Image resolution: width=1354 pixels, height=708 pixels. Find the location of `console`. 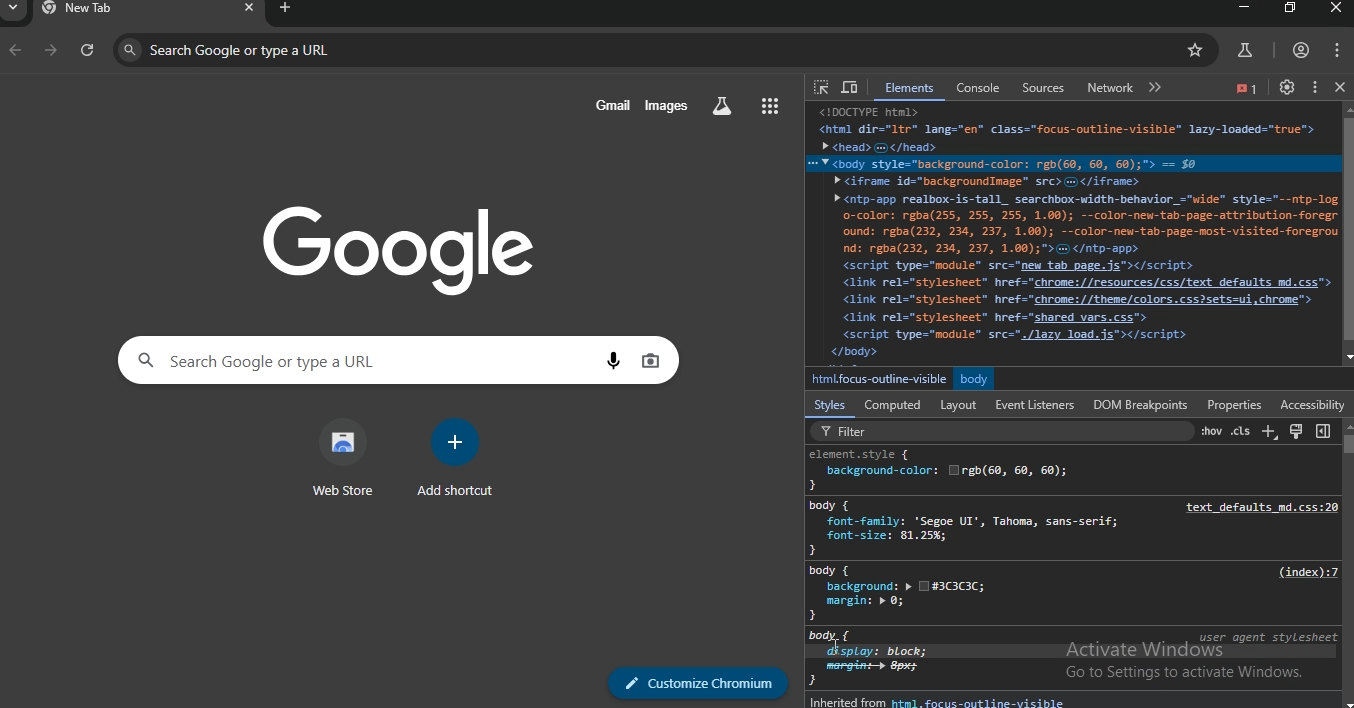

console is located at coordinates (984, 84).